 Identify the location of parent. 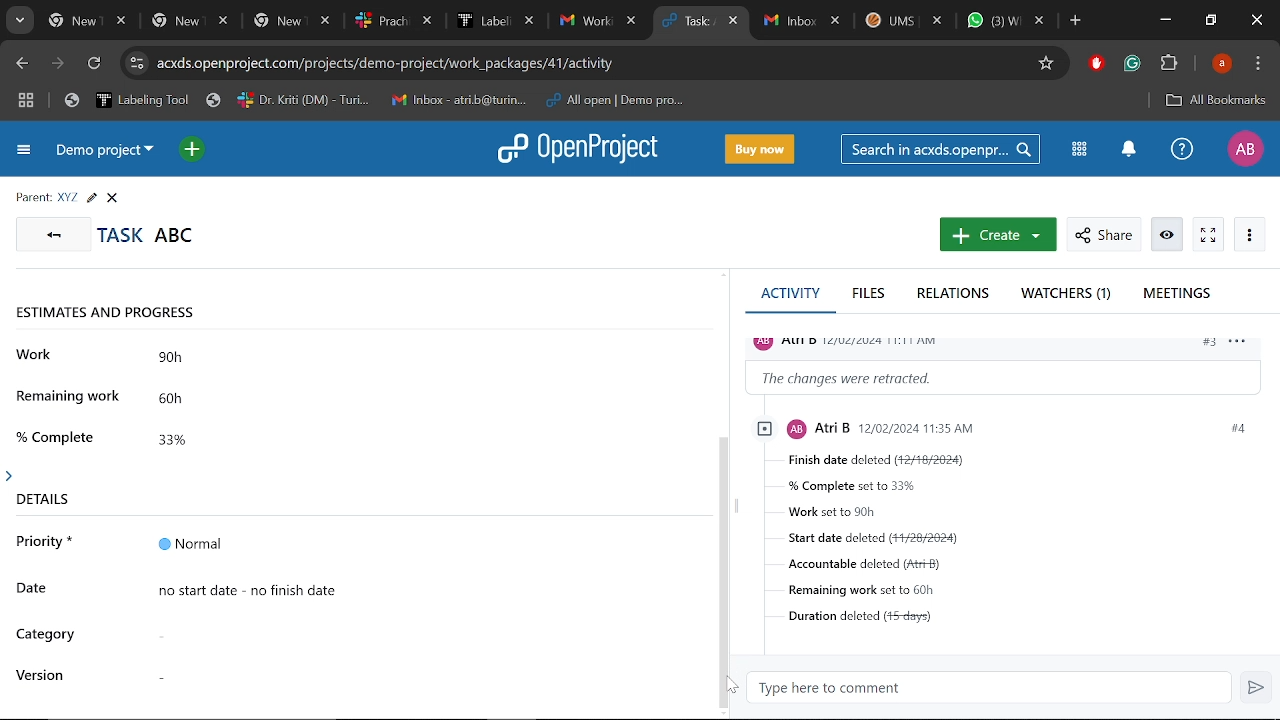
(33, 198).